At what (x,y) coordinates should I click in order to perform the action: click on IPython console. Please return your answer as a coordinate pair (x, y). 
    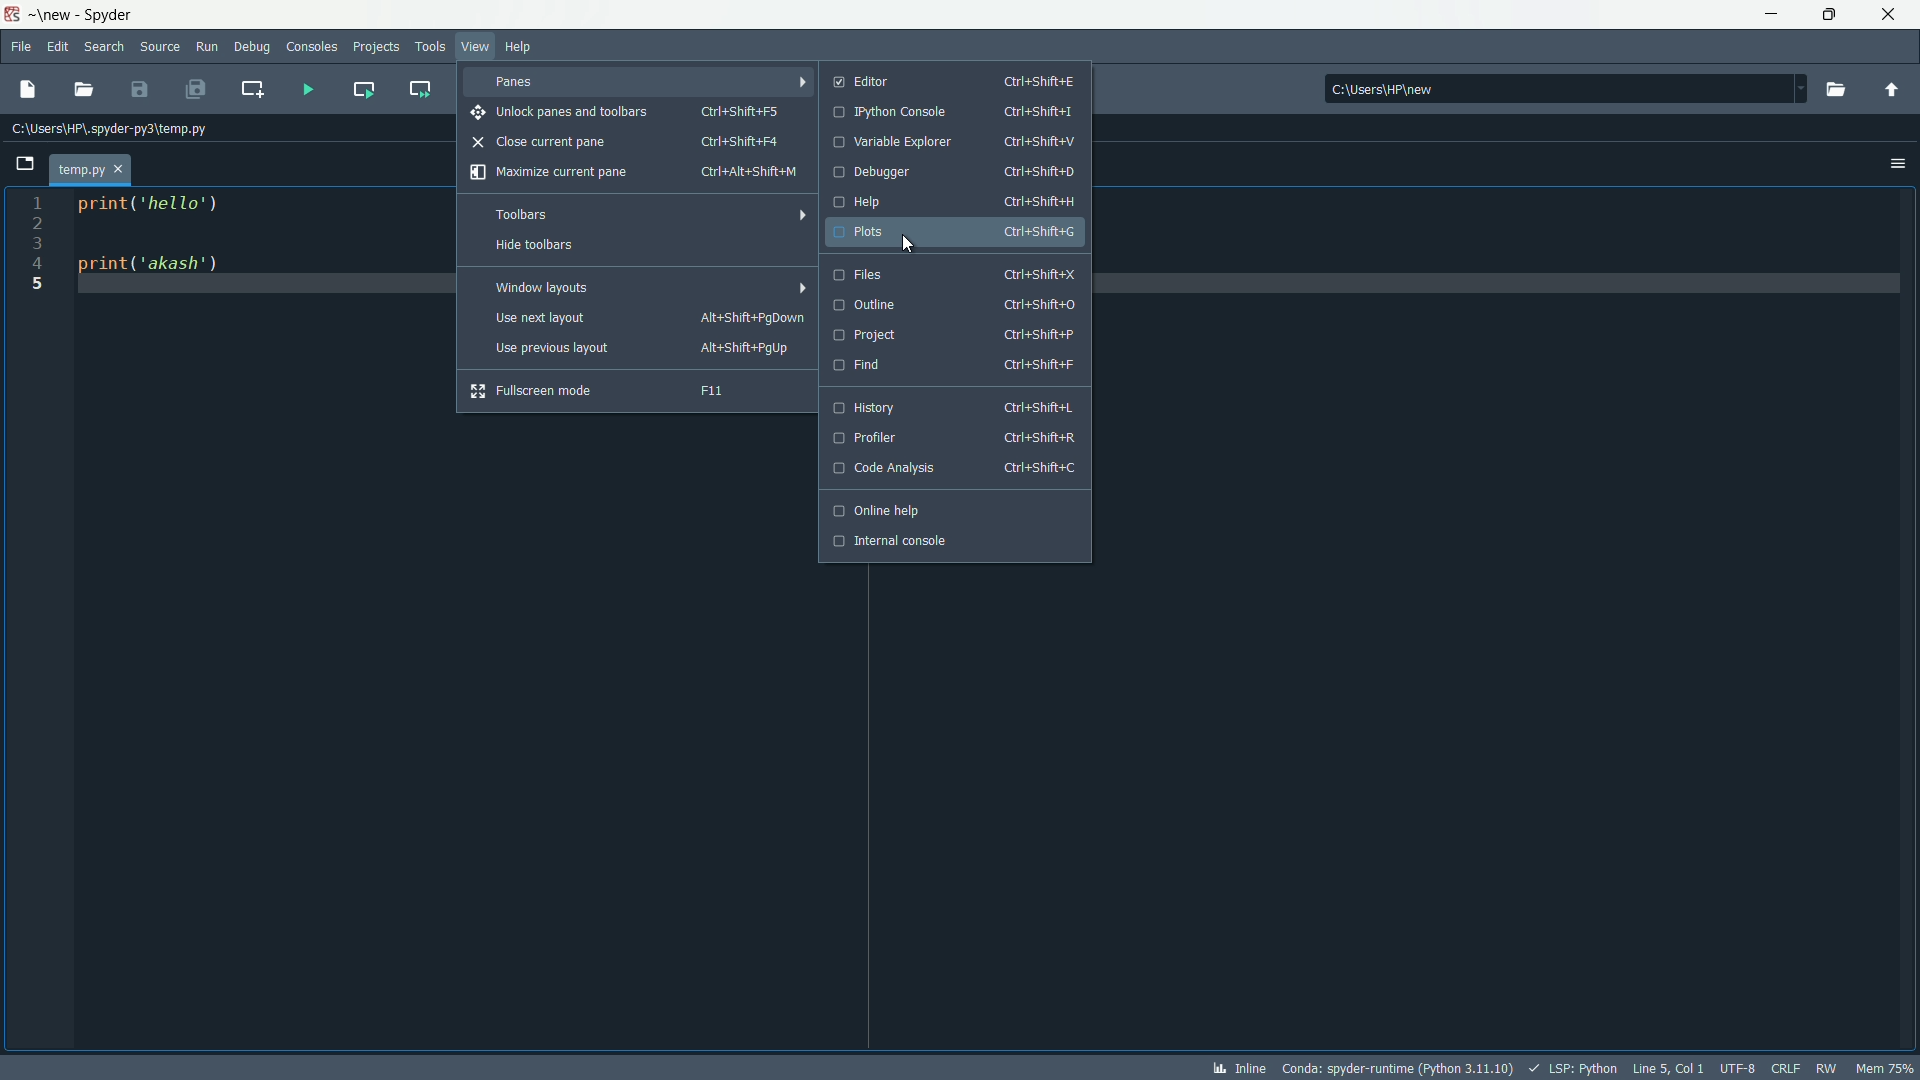
    Looking at the image, I should click on (955, 113).